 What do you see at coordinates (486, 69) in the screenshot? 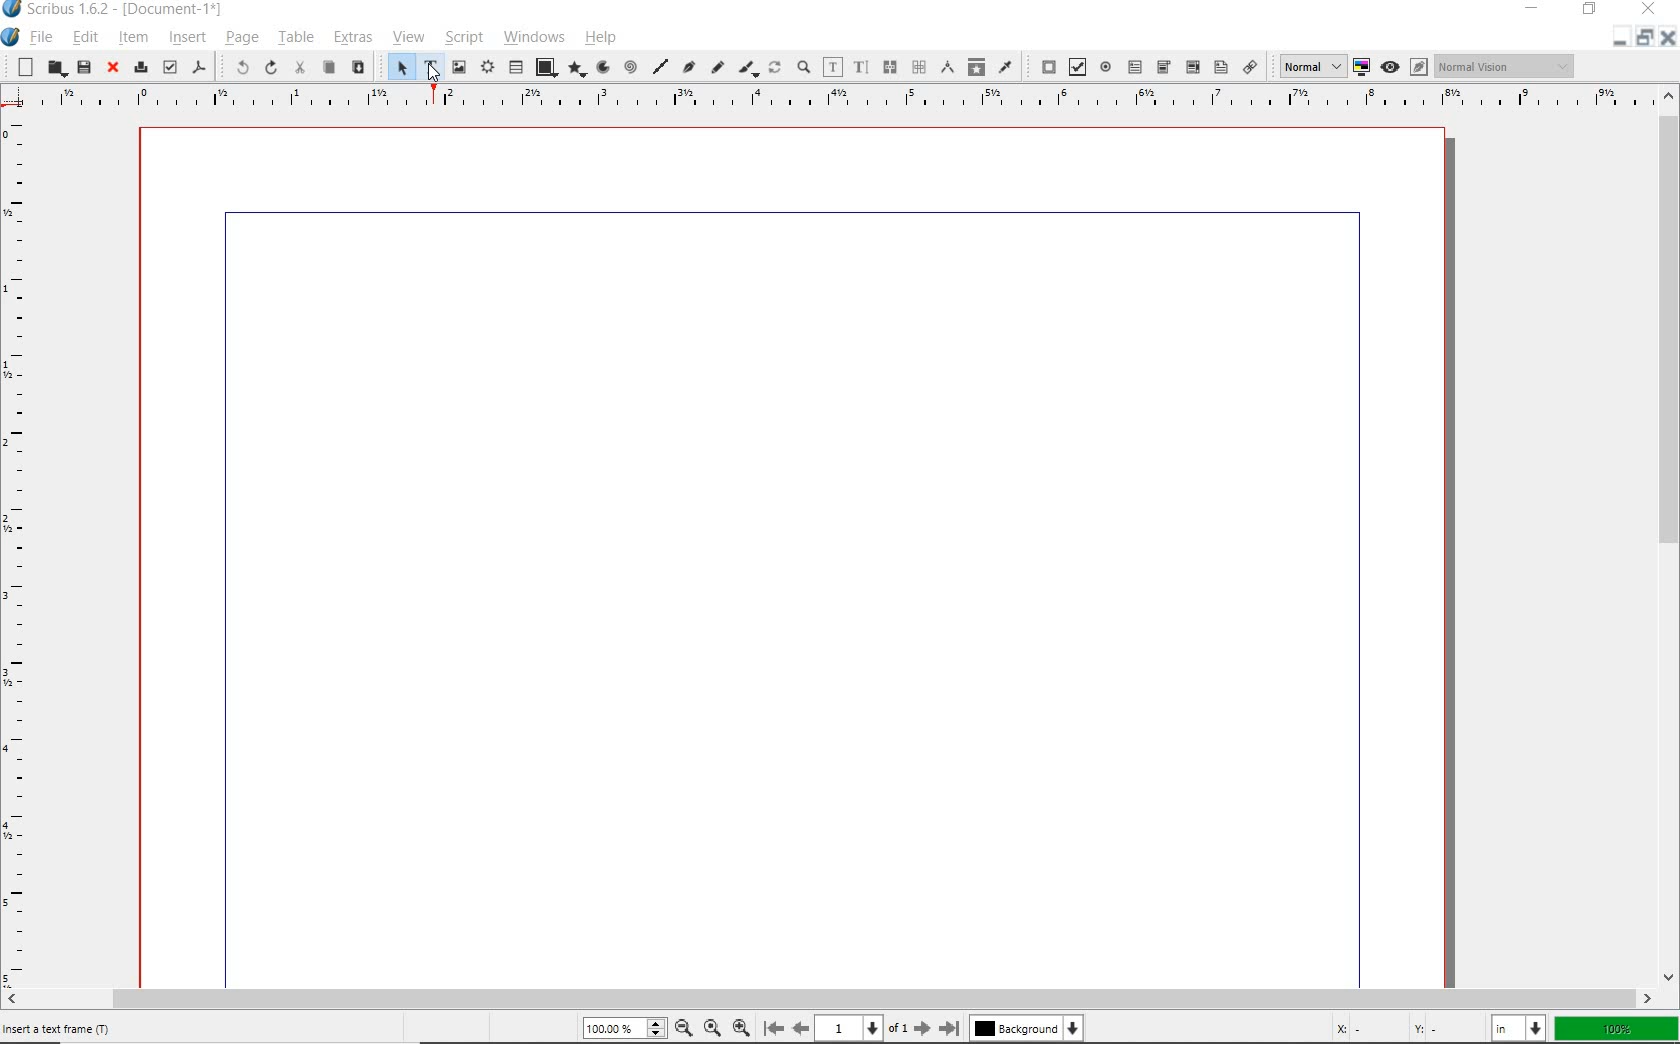
I see `render frame` at bounding box center [486, 69].